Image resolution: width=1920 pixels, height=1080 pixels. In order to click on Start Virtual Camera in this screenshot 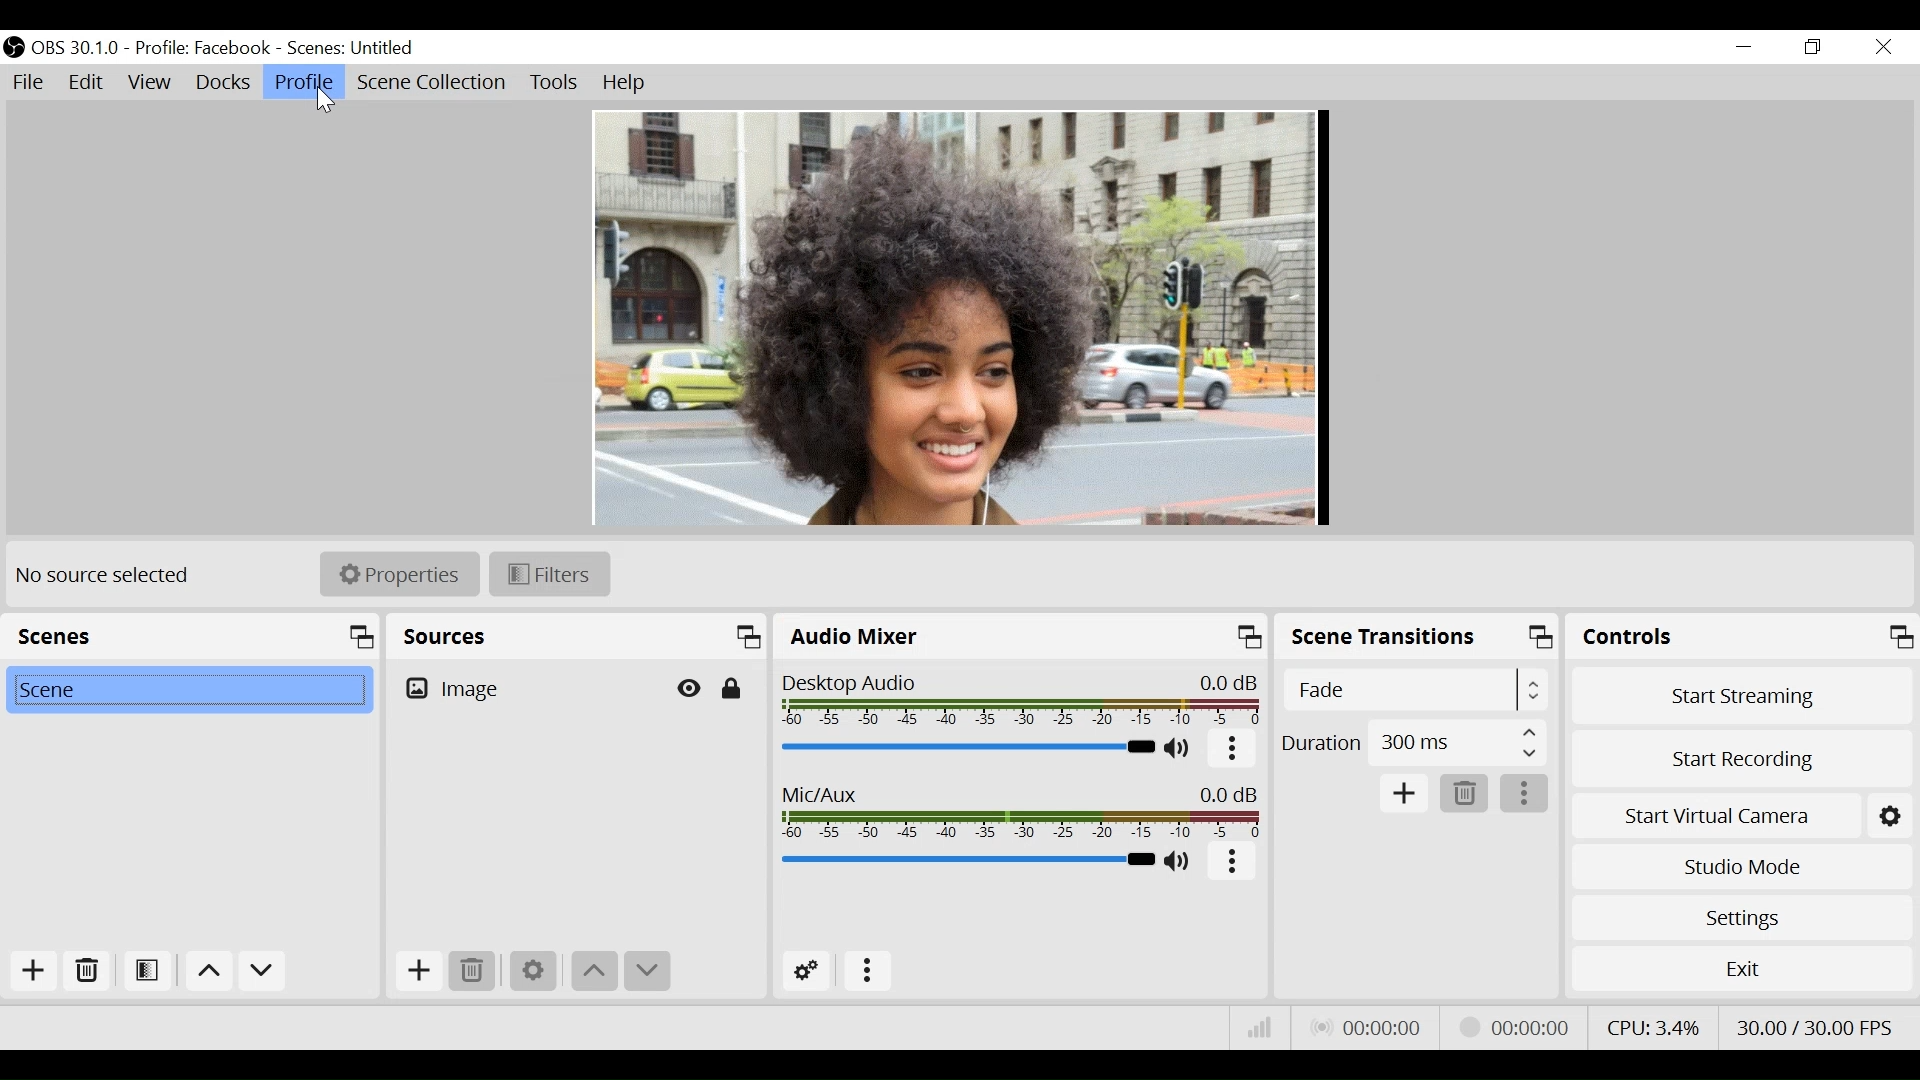, I will do `click(1739, 813)`.